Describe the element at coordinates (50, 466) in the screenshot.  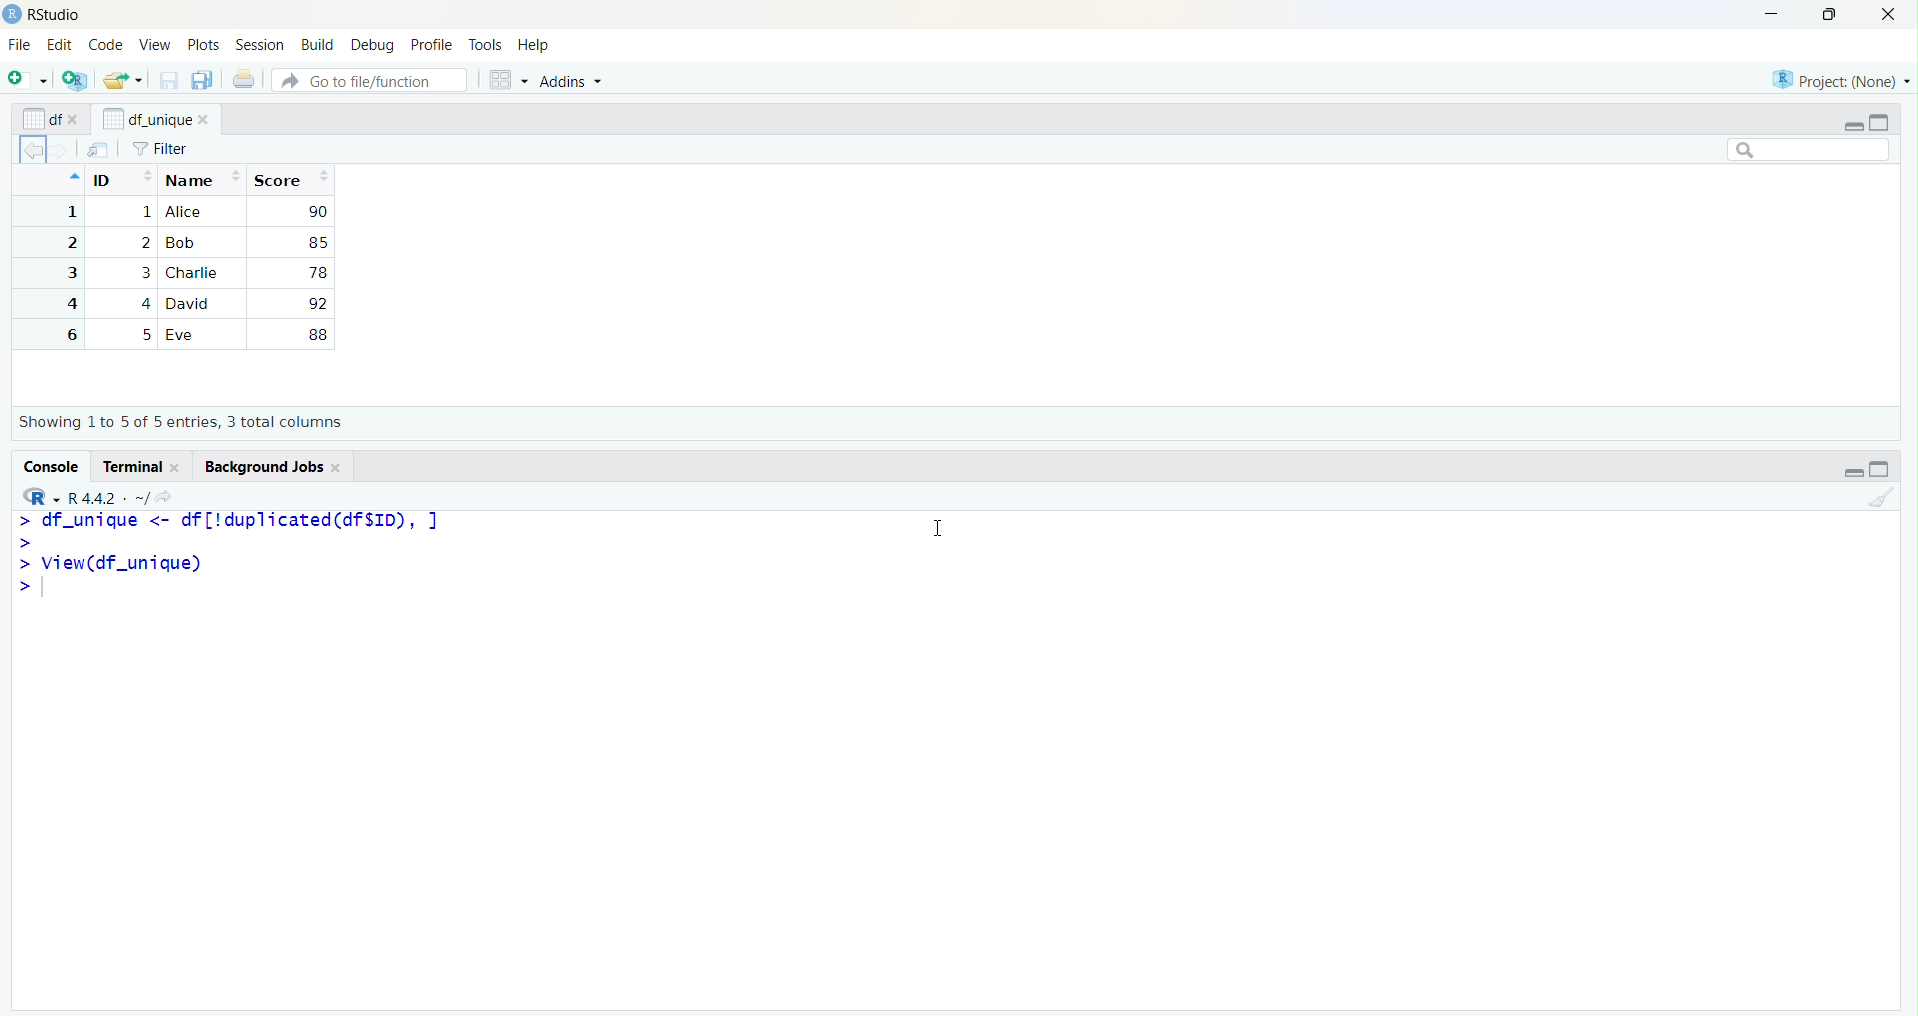
I see `console` at that location.